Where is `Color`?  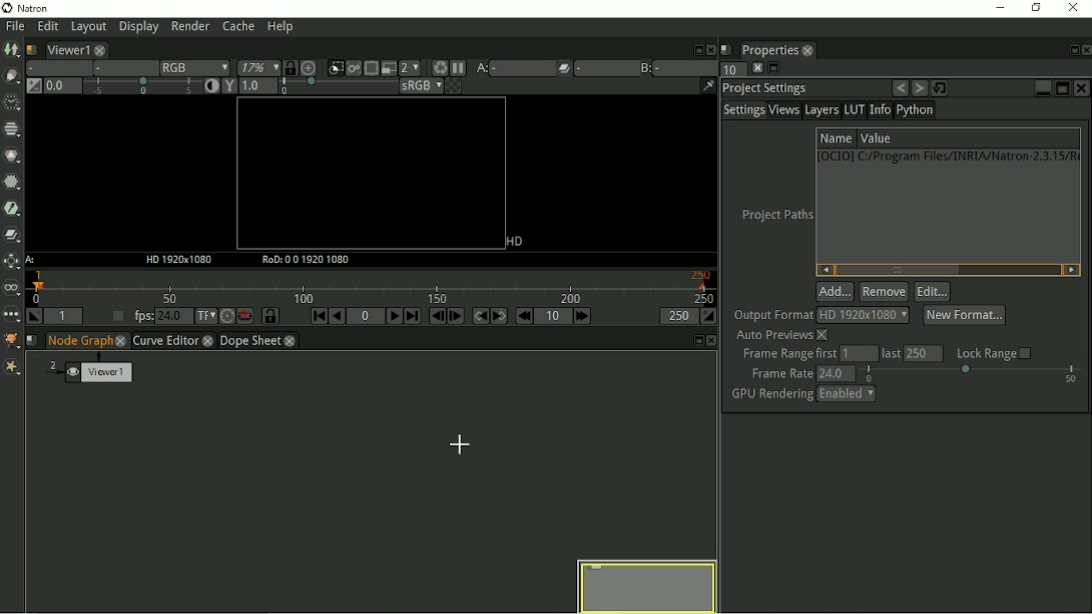 Color is located at coordinates (13, 156).